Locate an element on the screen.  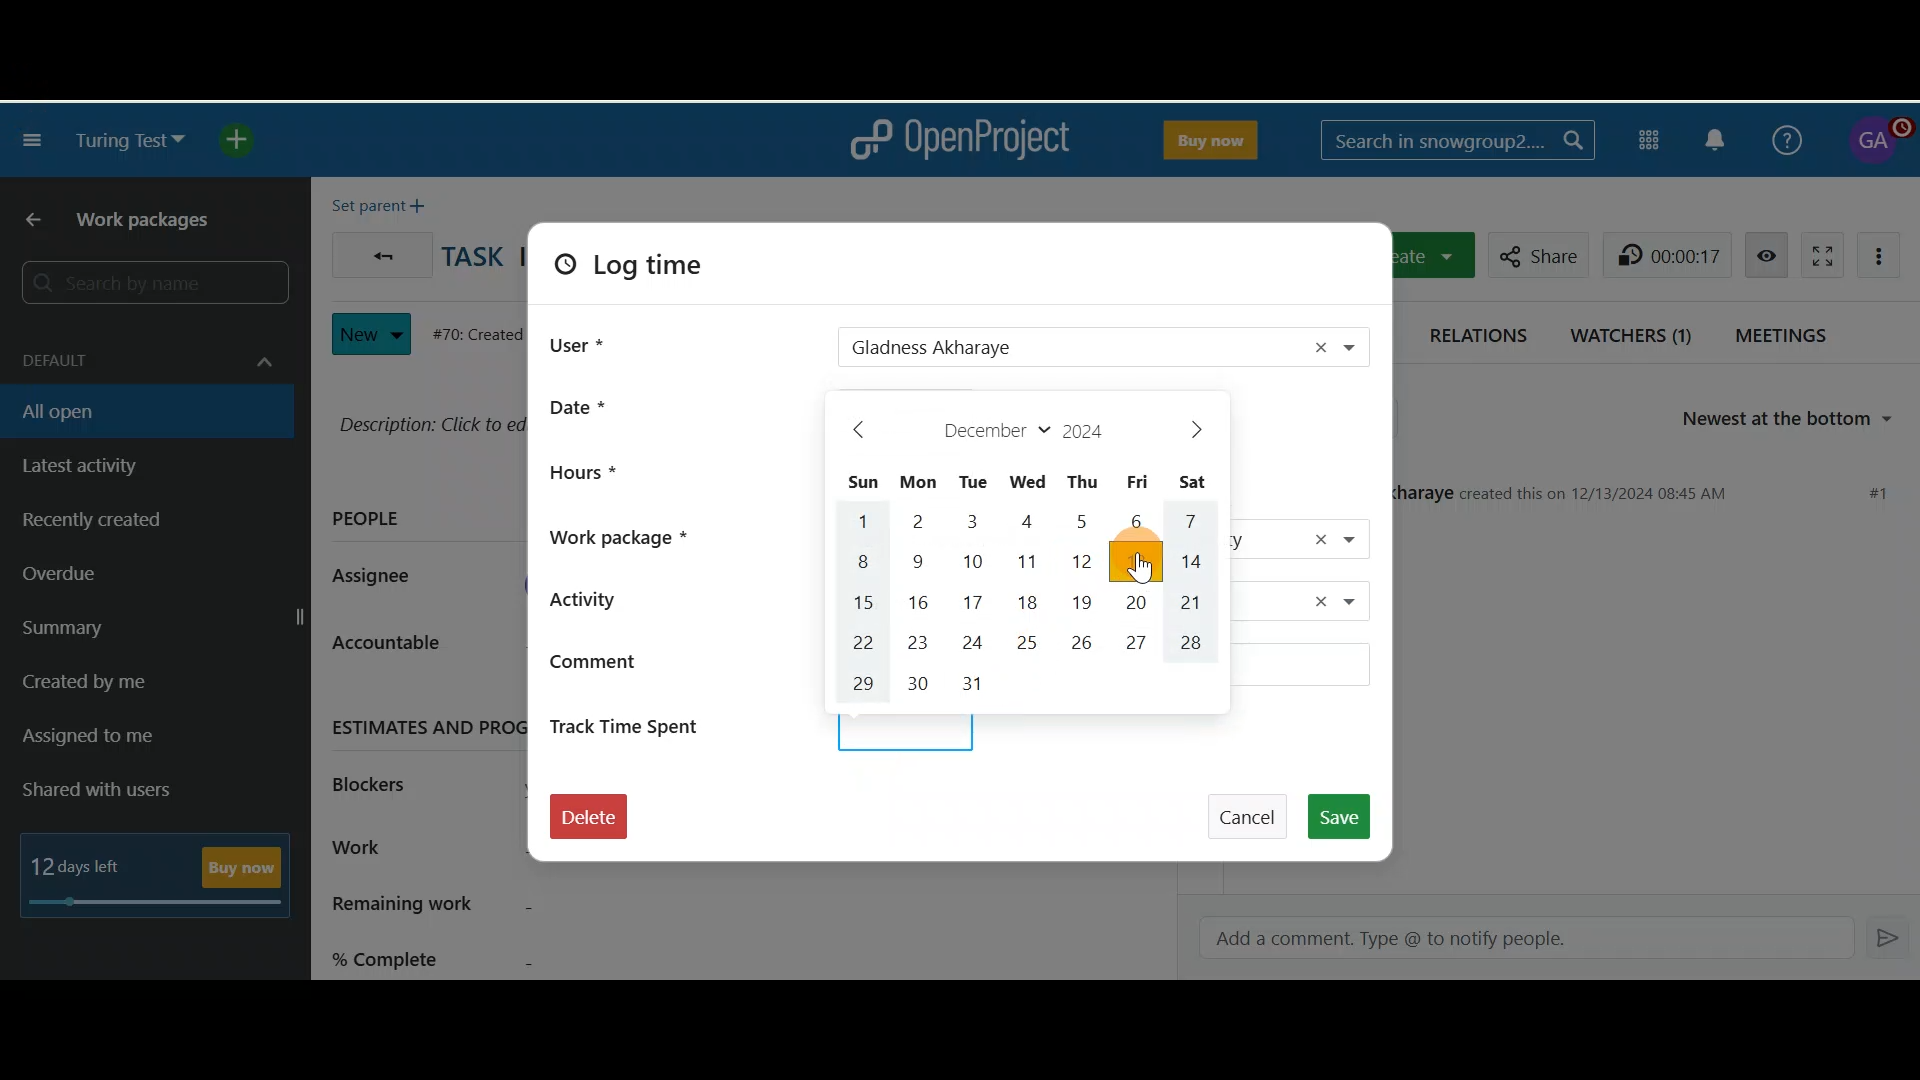
TASK is located at coordinates (473, 261).